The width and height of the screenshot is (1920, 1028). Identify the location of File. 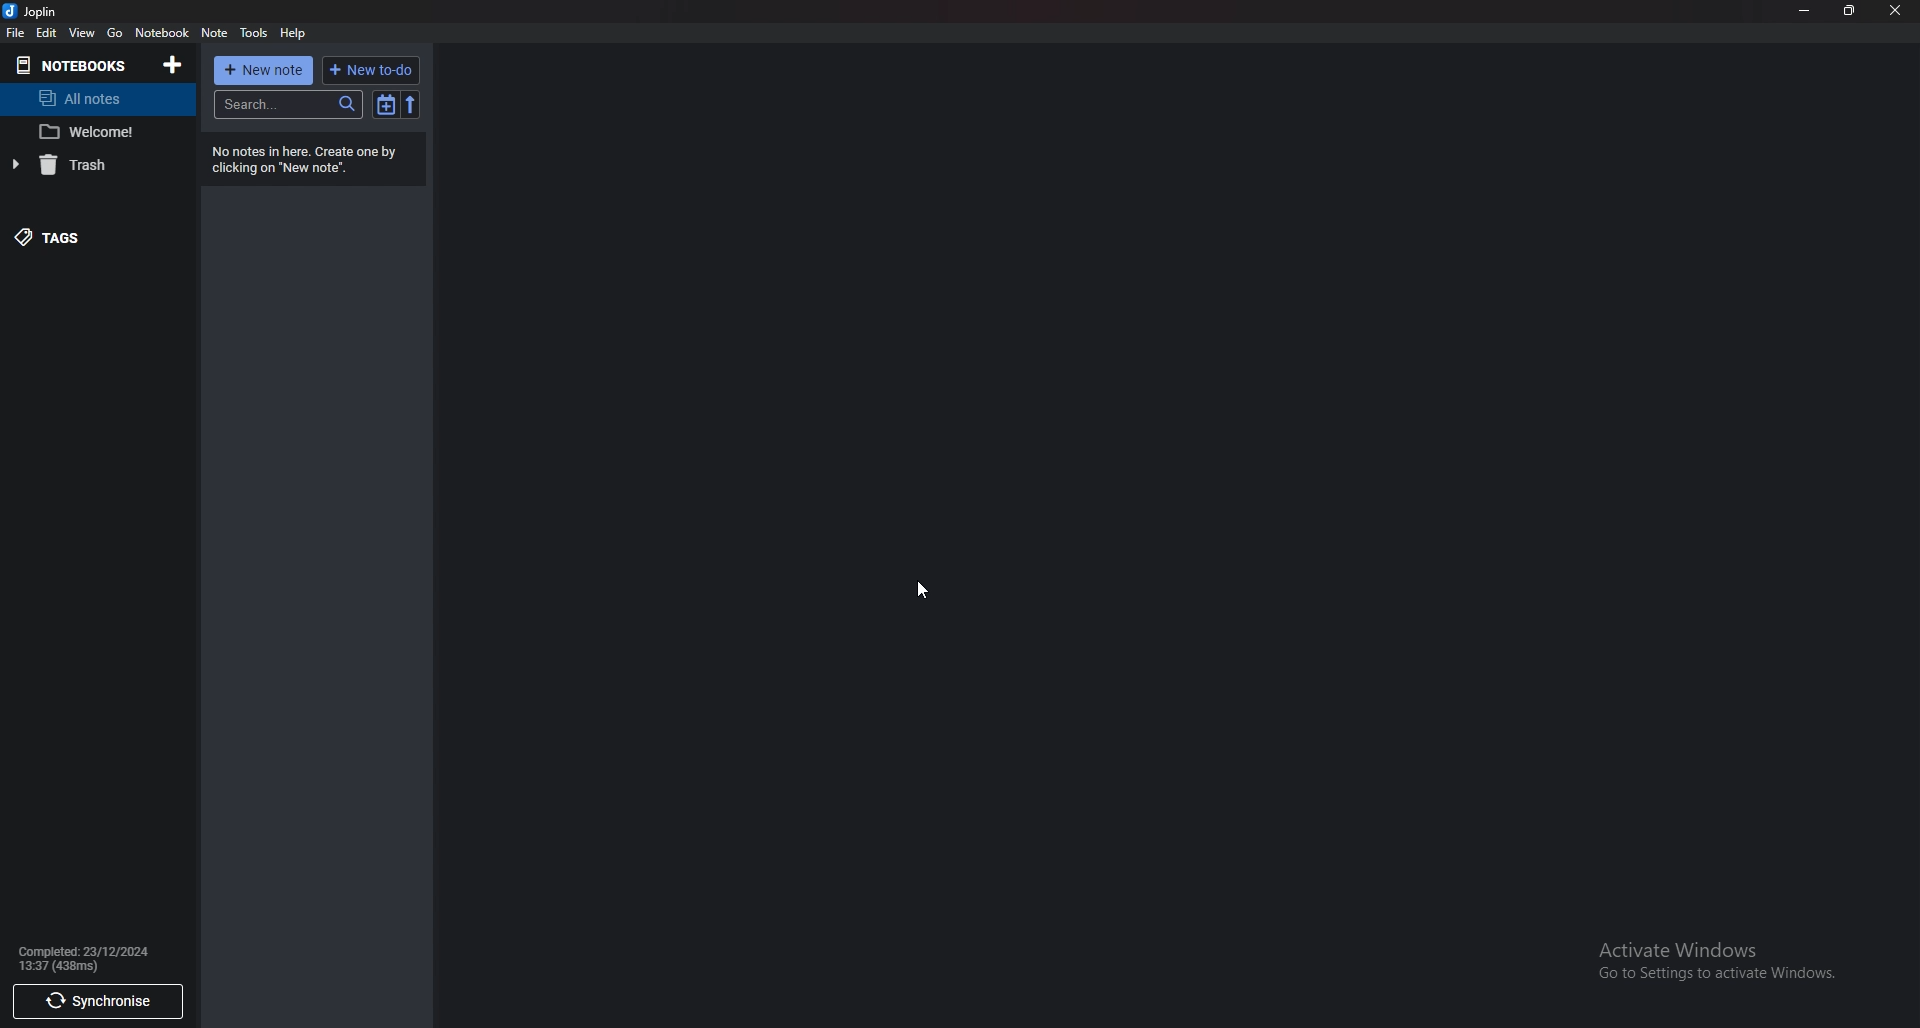
(15, 33).